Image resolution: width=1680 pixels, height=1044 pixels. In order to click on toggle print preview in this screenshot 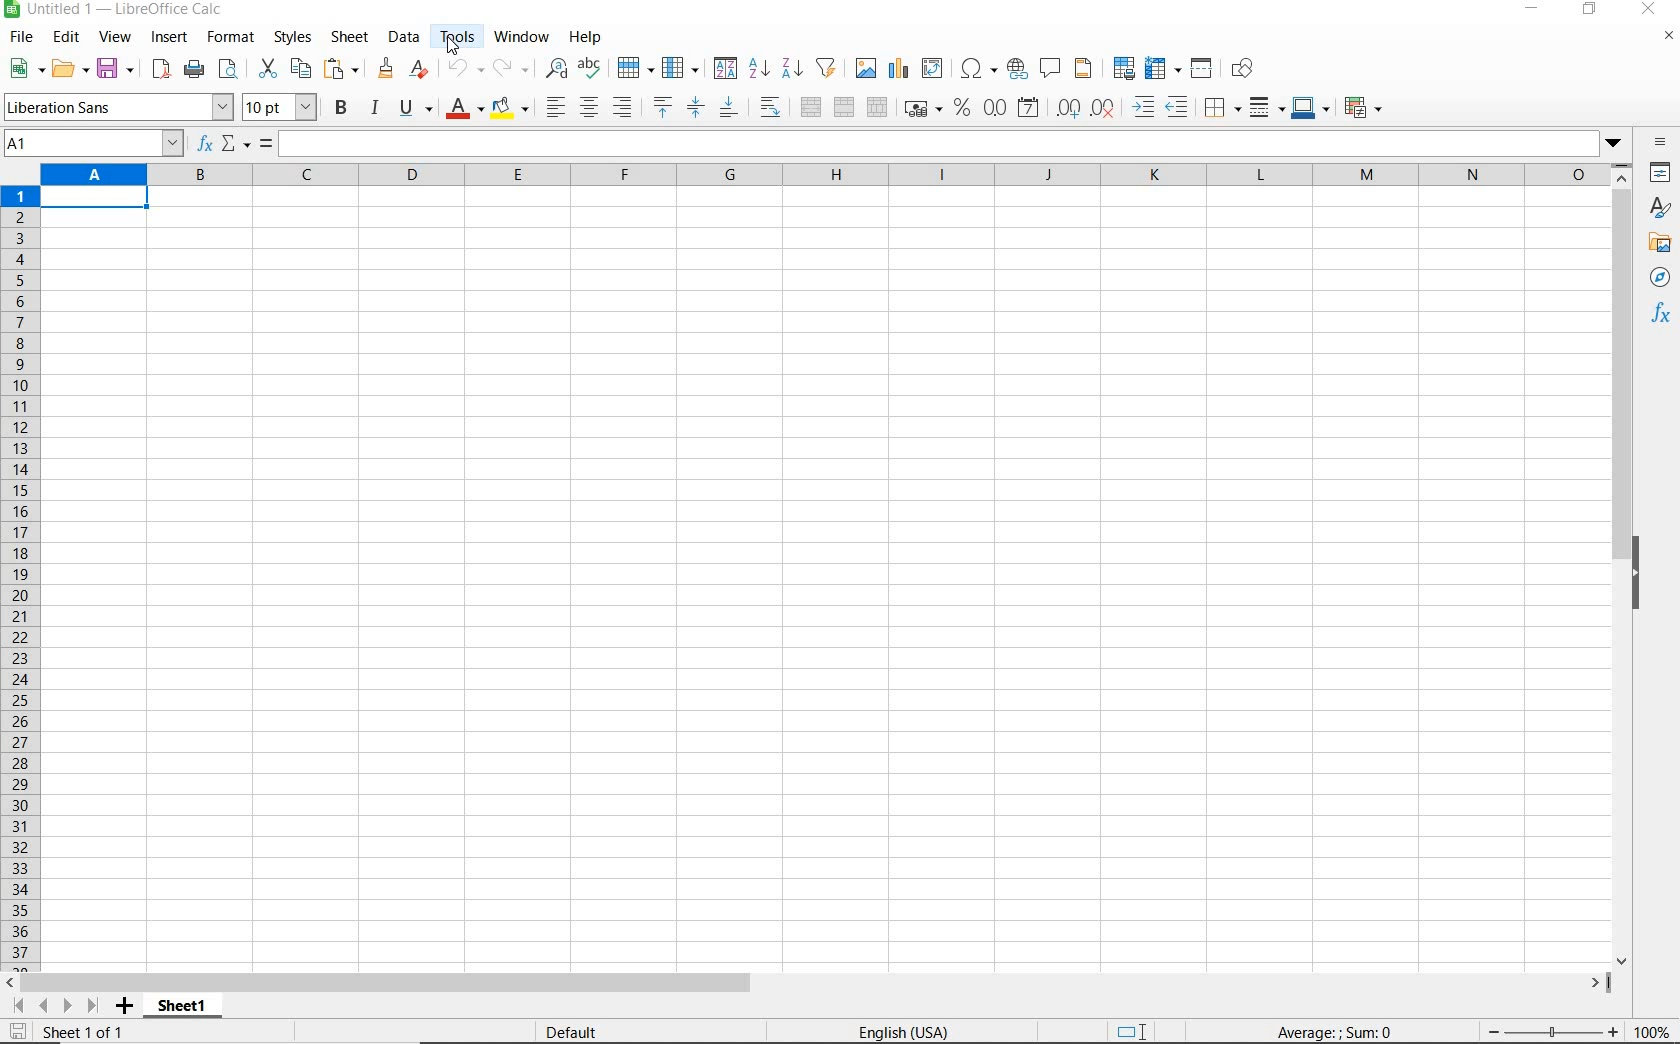, I will do `click(228, 69)`.